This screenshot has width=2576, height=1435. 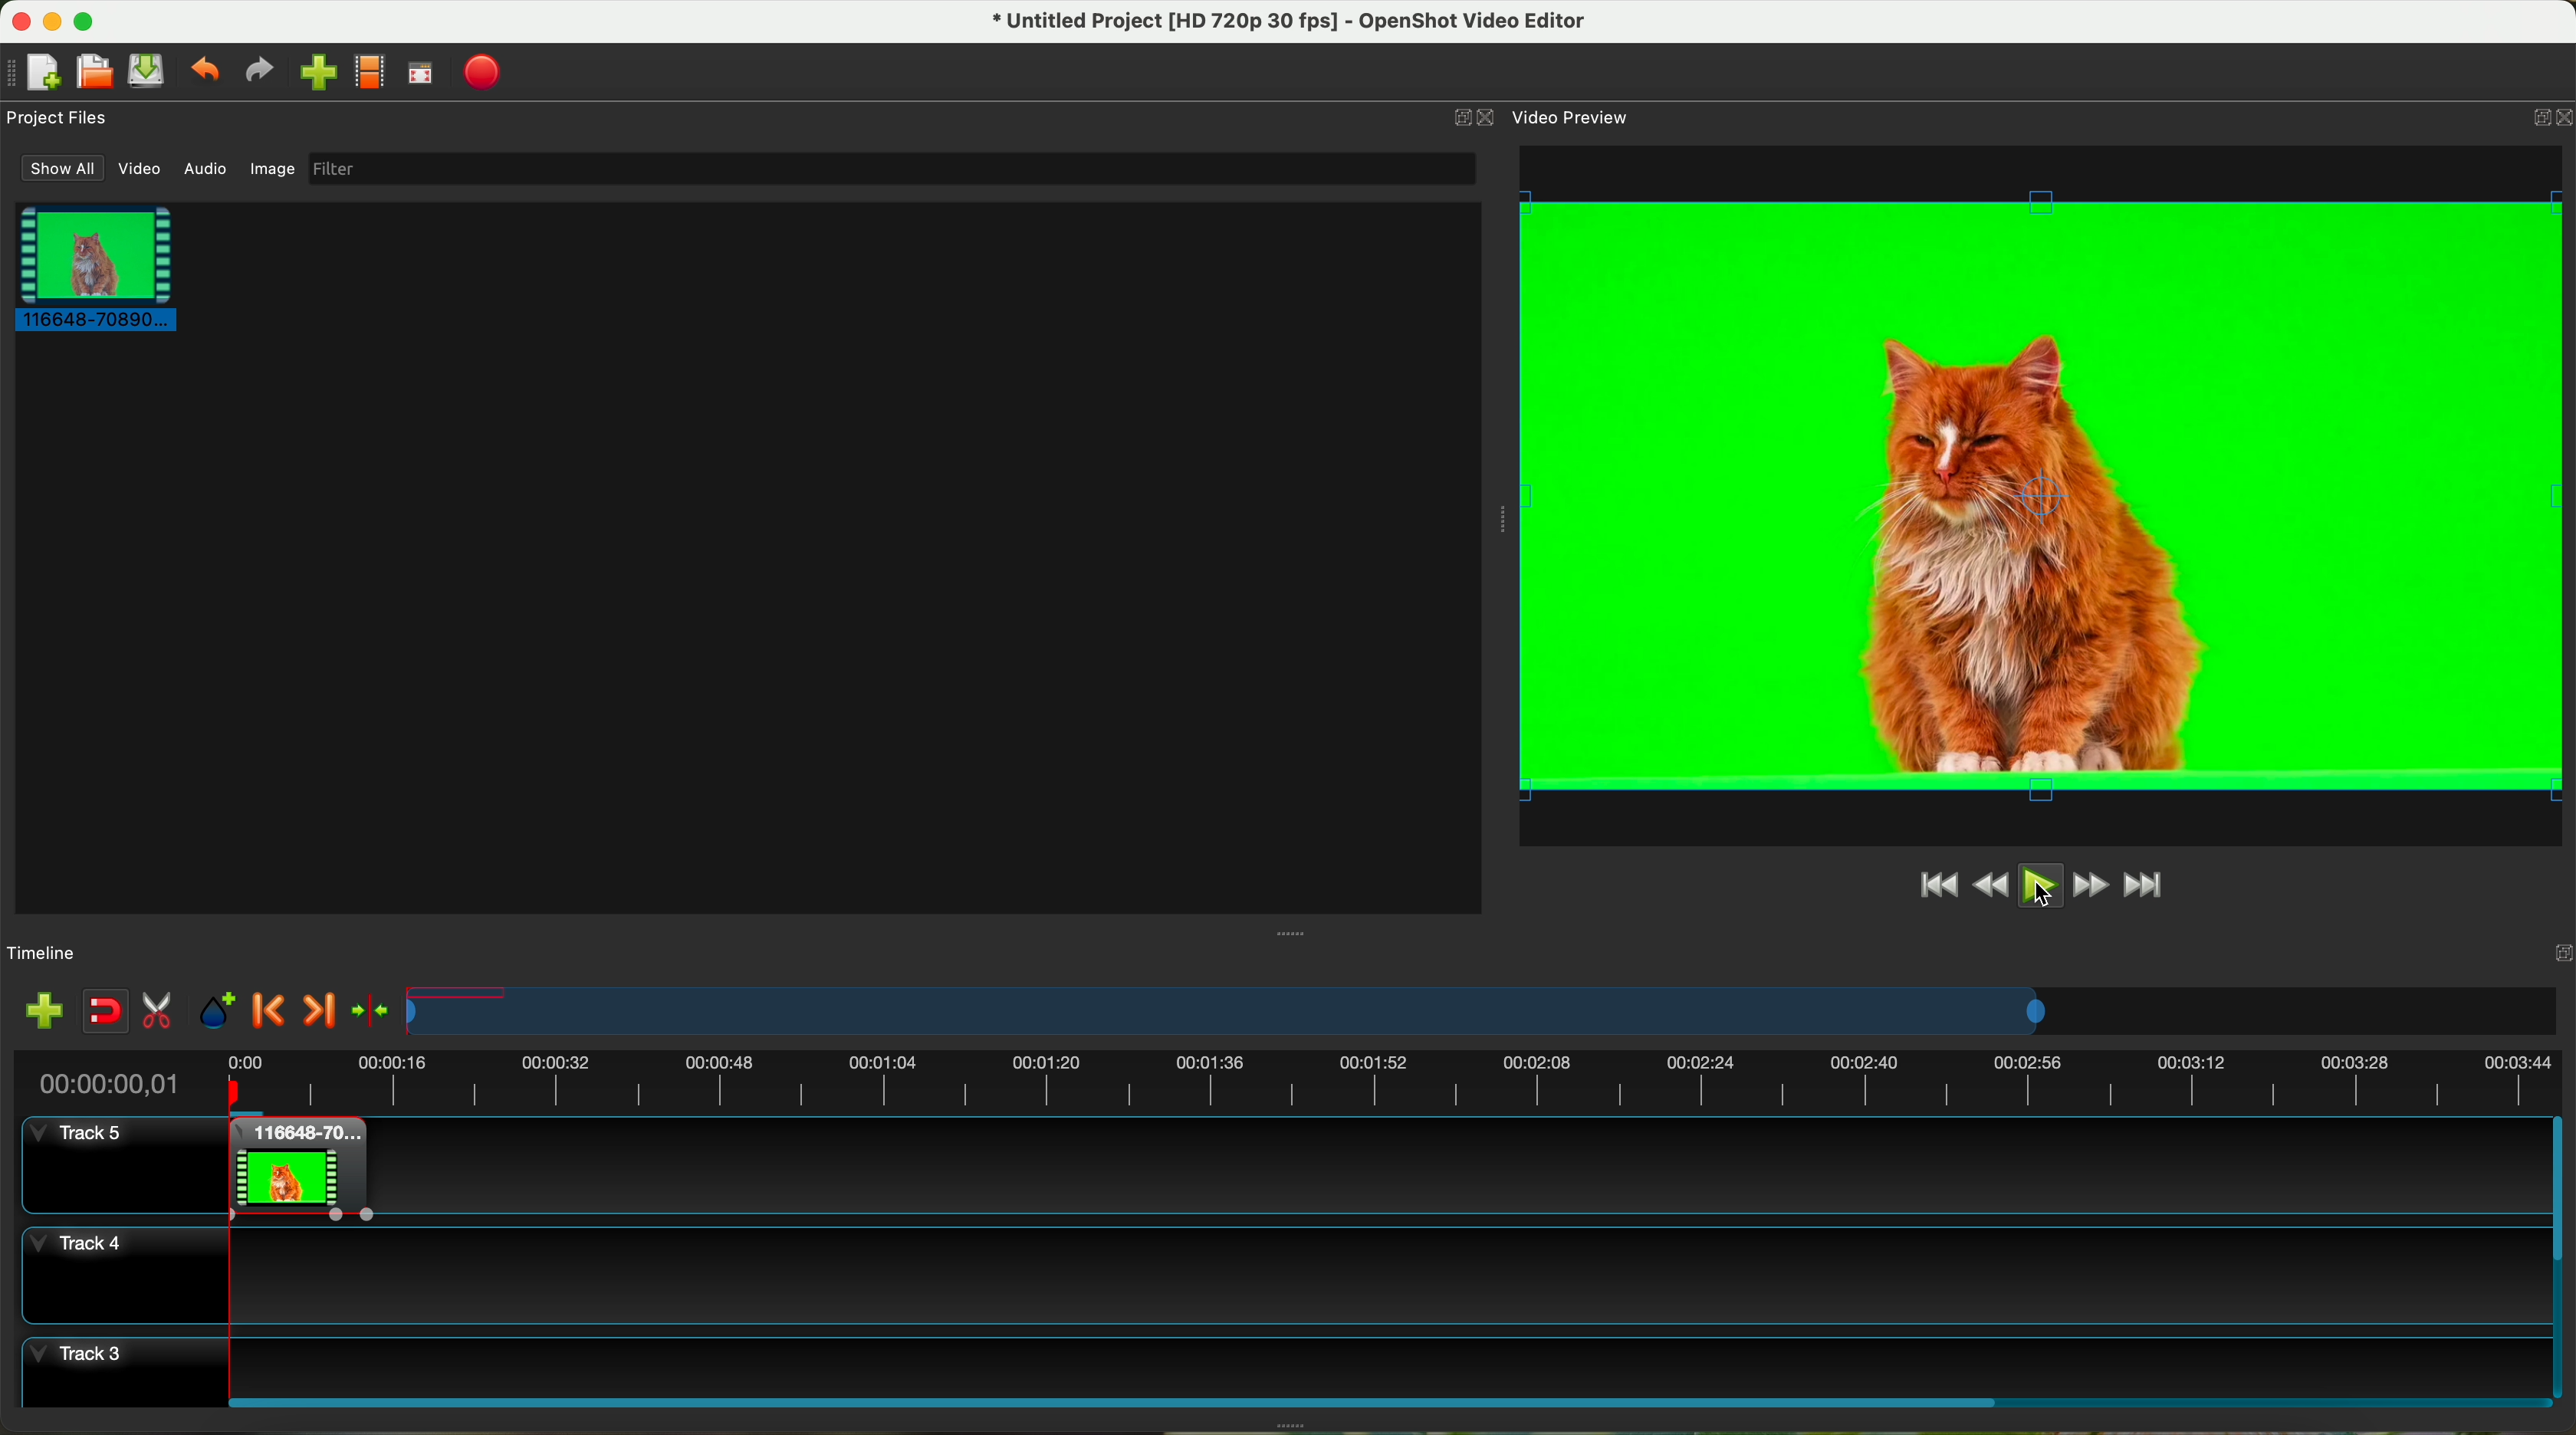 I want to click on cursor, so click(x=2041, y=907).